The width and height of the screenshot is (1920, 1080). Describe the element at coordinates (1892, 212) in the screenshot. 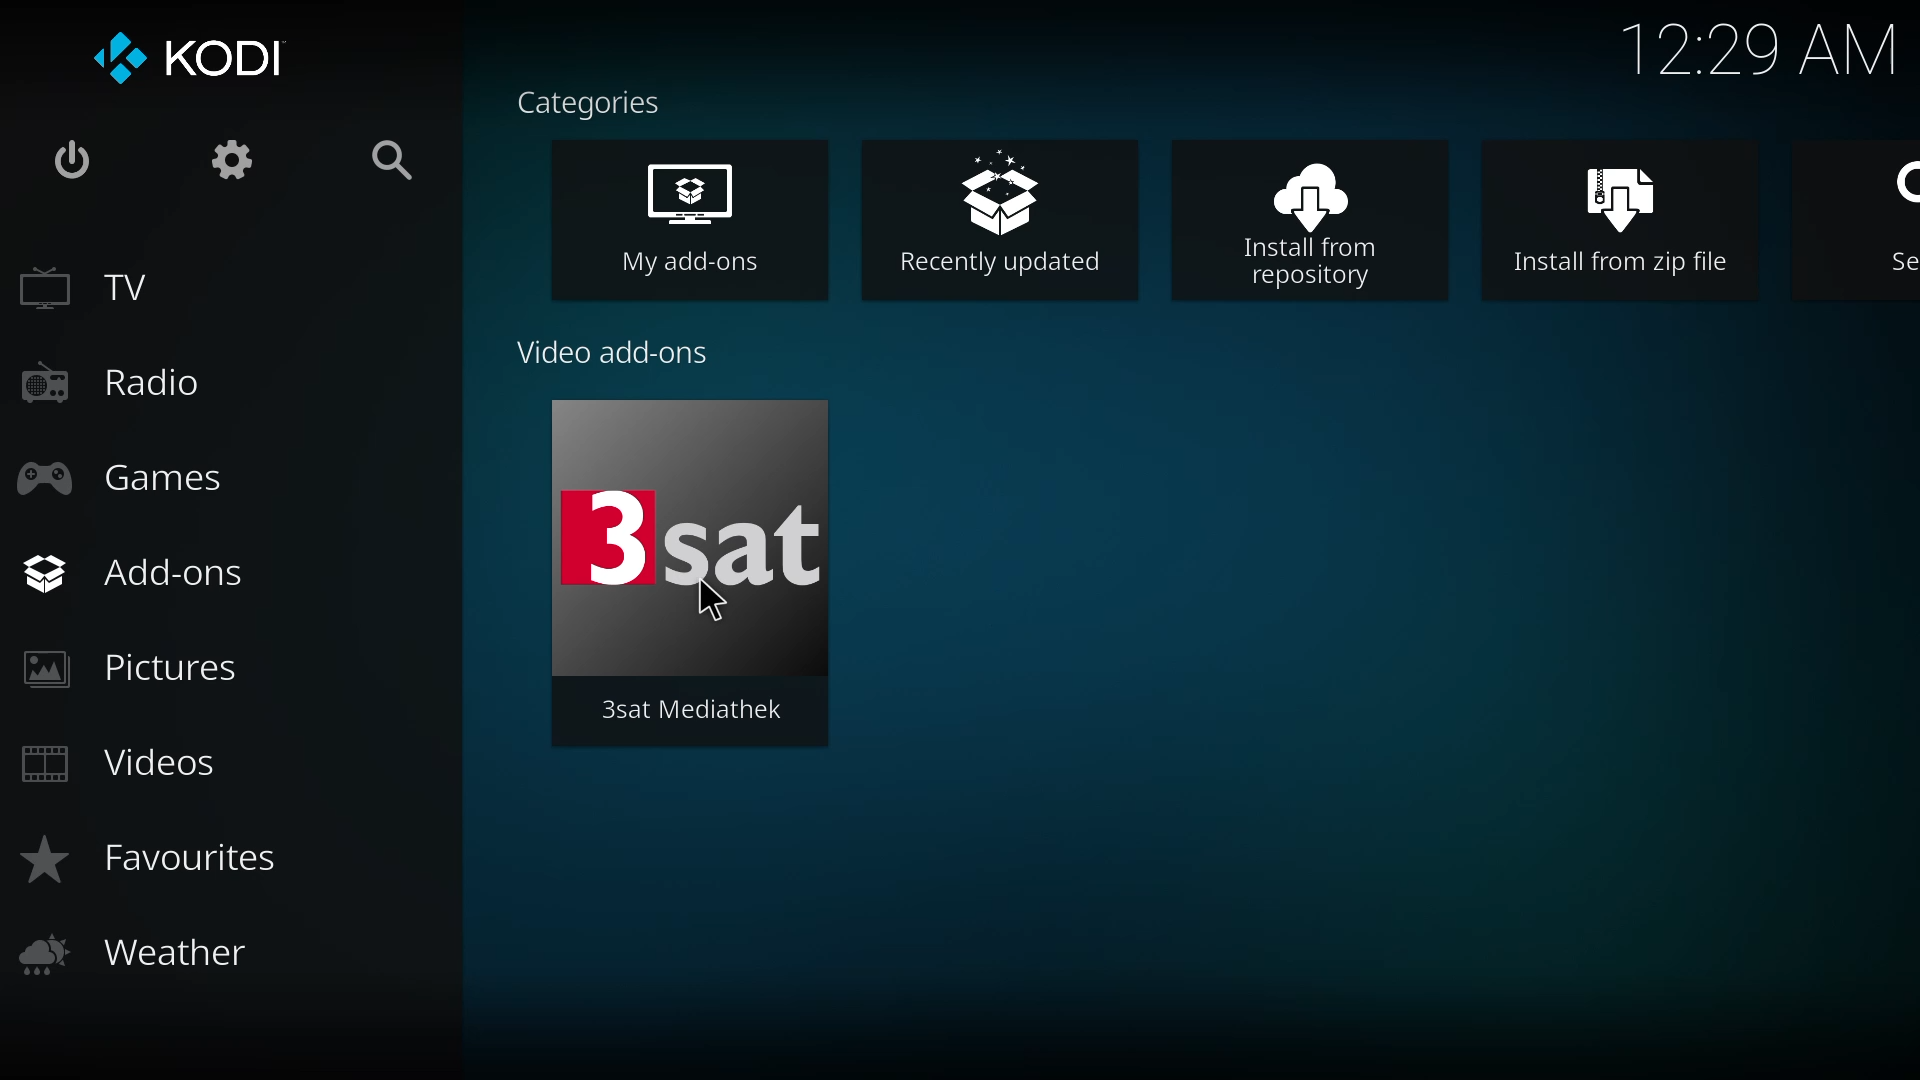

I see `Search` at that location.